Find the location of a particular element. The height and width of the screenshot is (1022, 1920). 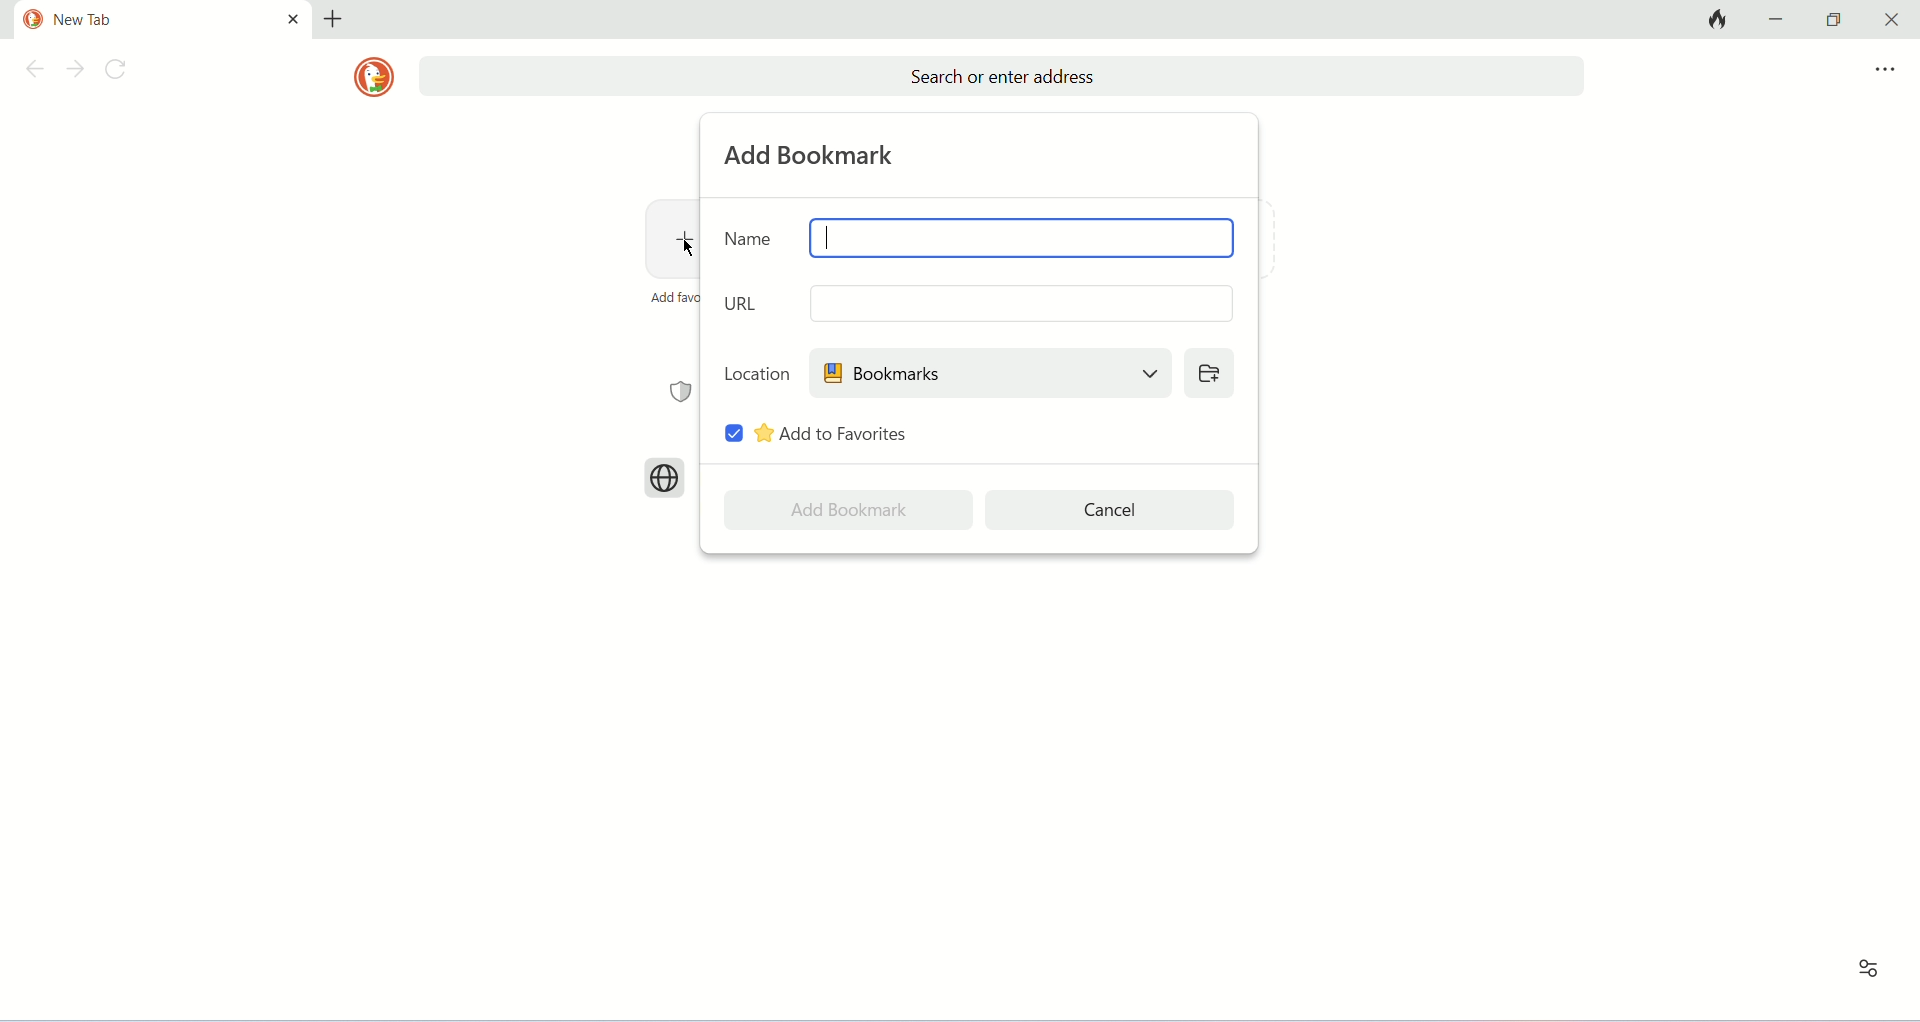

current tab is located at coordinates (142, 20).